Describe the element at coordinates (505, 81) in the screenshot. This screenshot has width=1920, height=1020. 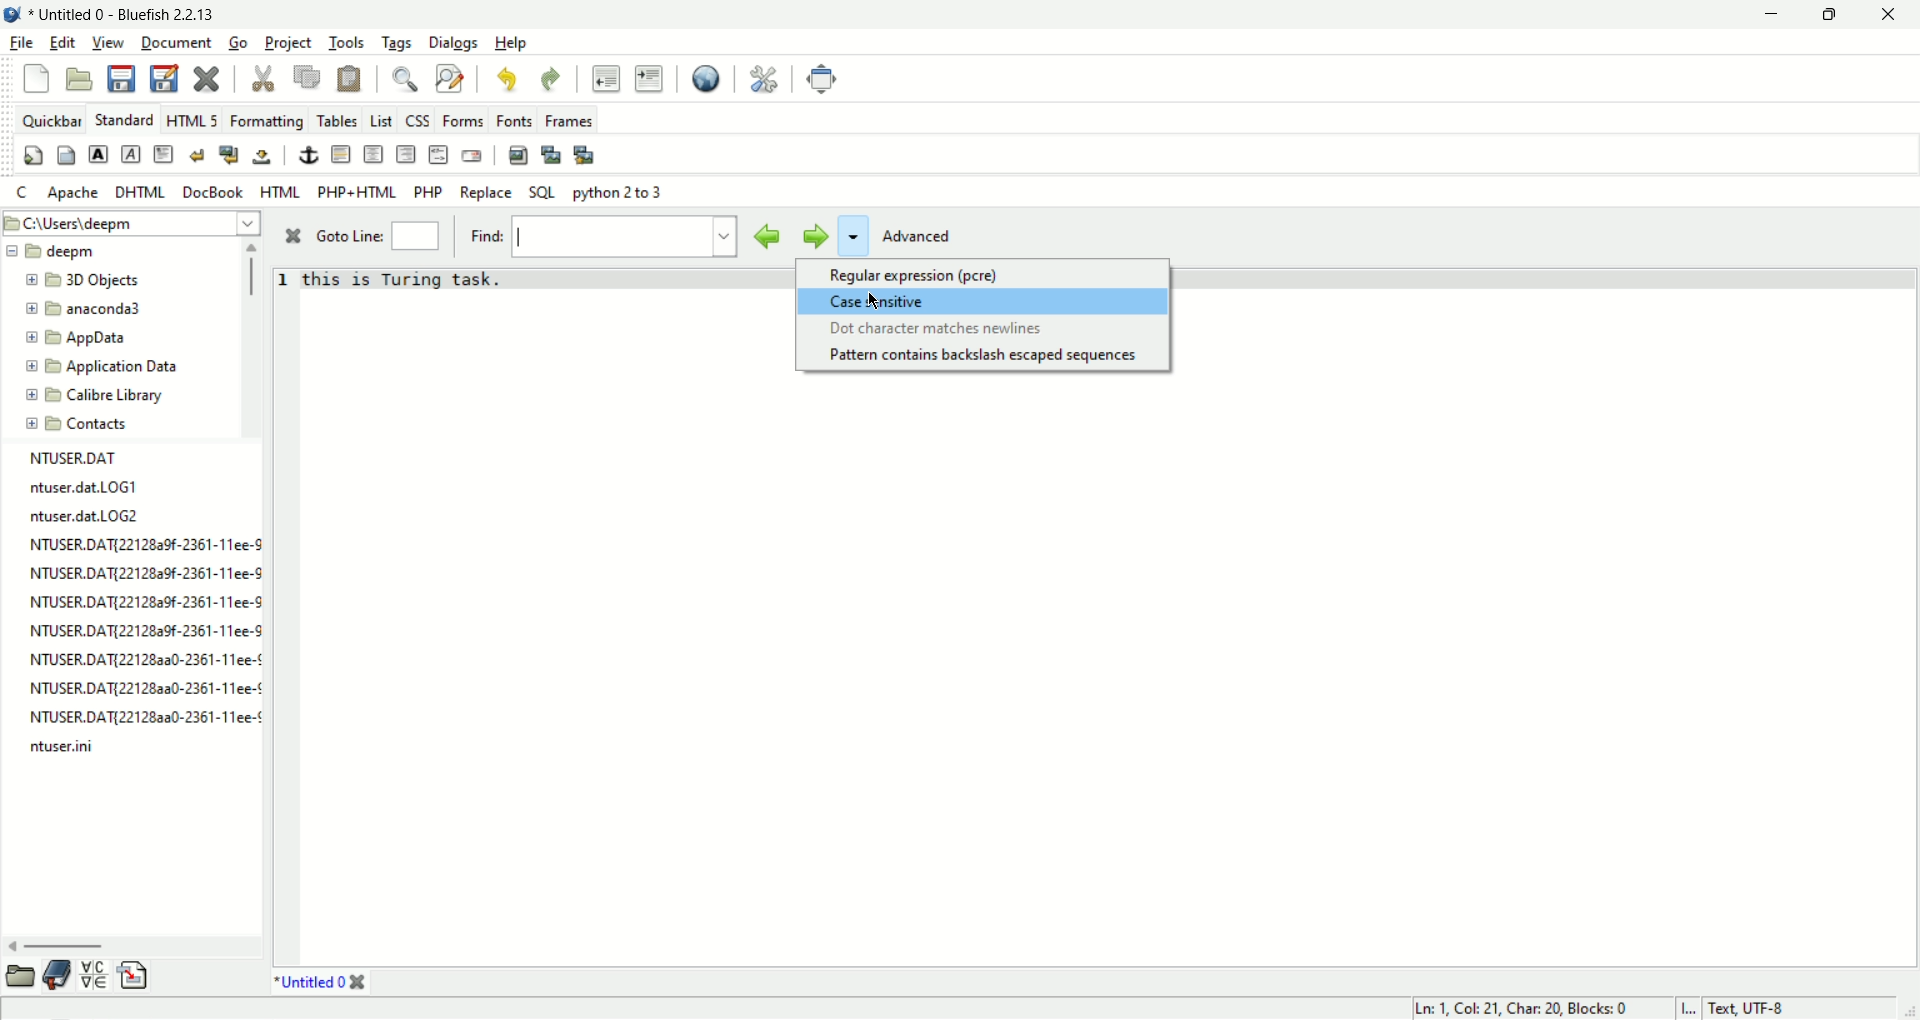
I see `undo` at that location.